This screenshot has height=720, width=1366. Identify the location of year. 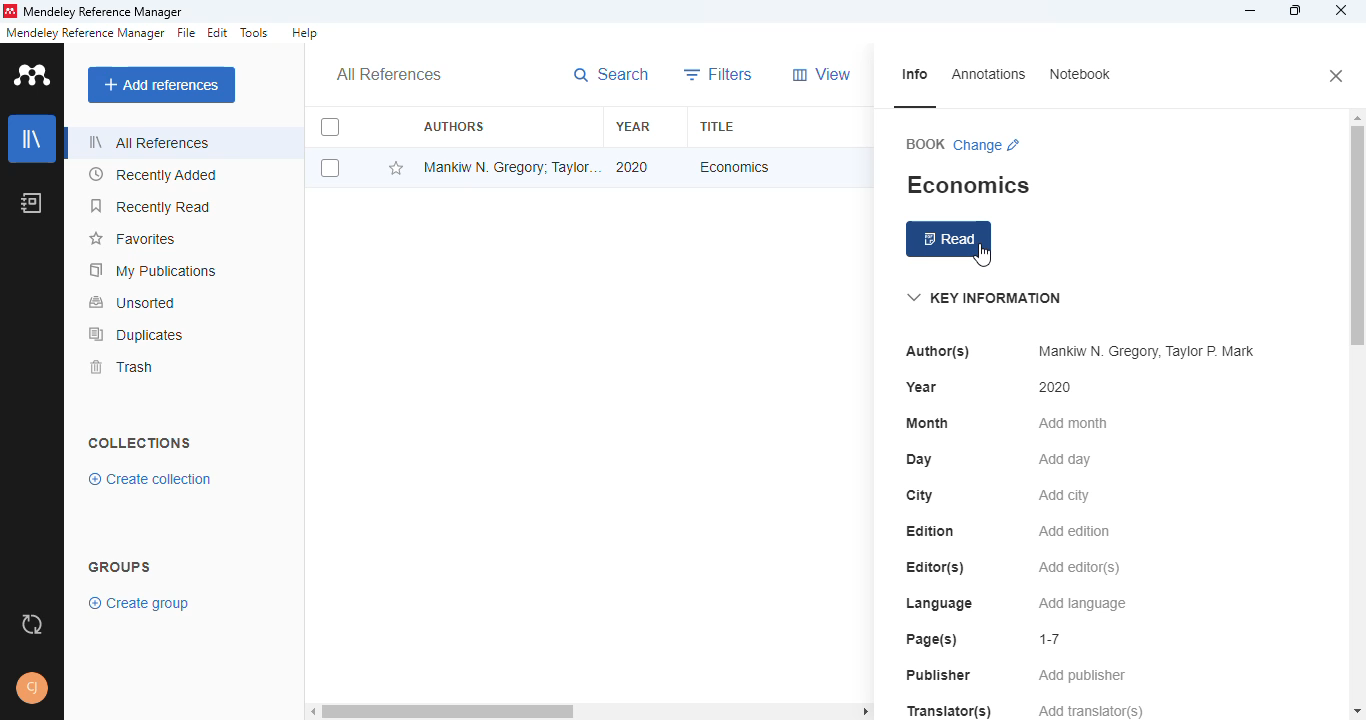
(921, 387).